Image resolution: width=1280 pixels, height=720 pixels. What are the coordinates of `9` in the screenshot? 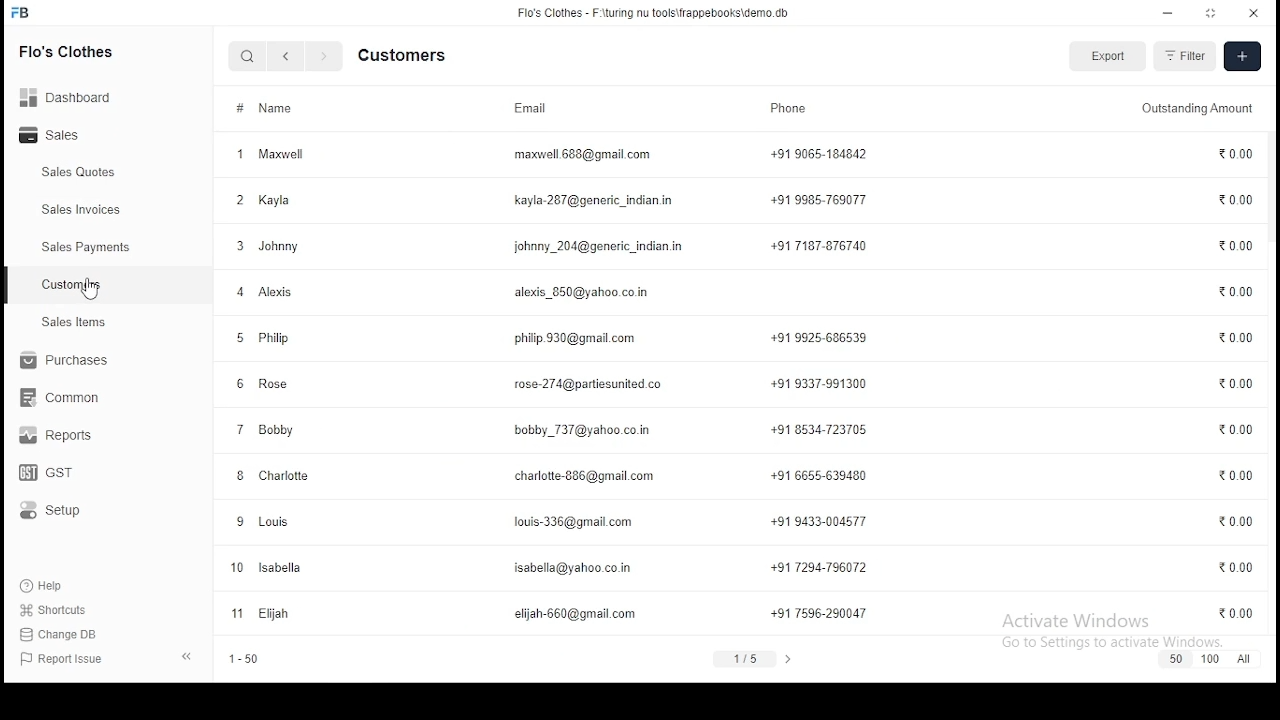 It's located at (238, 522).